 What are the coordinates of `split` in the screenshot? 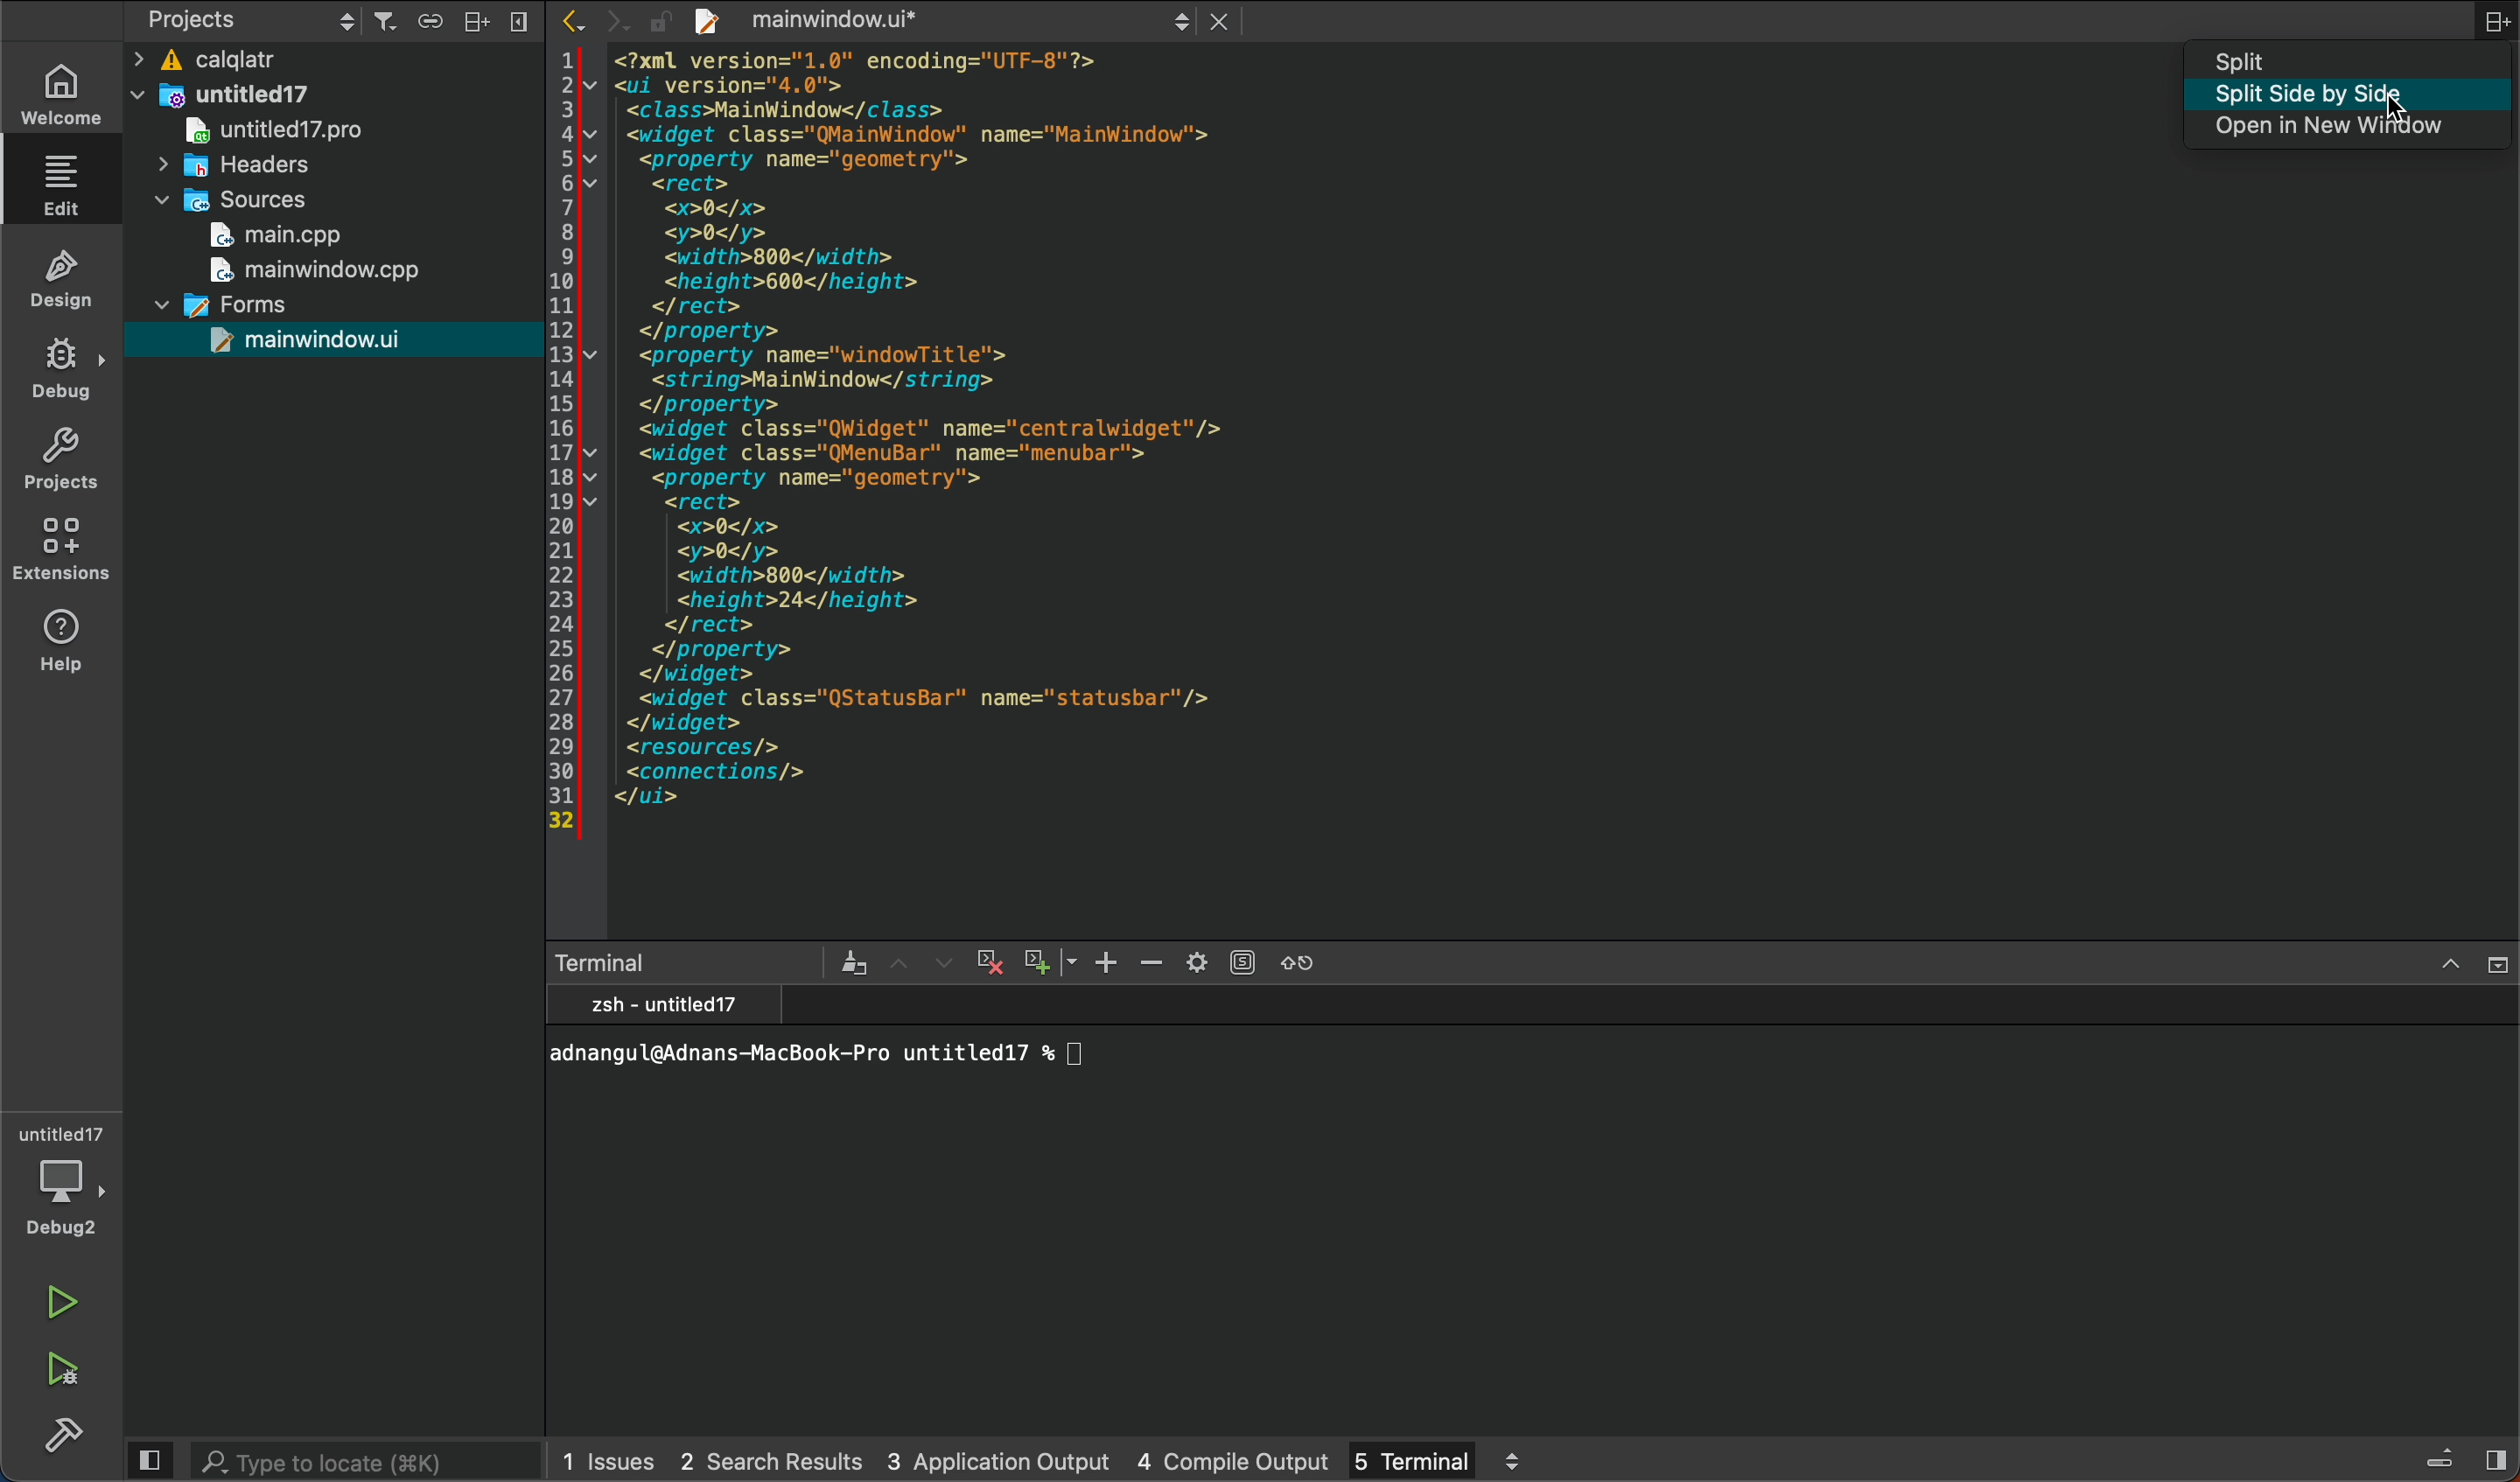 It's located at (2496, 21).